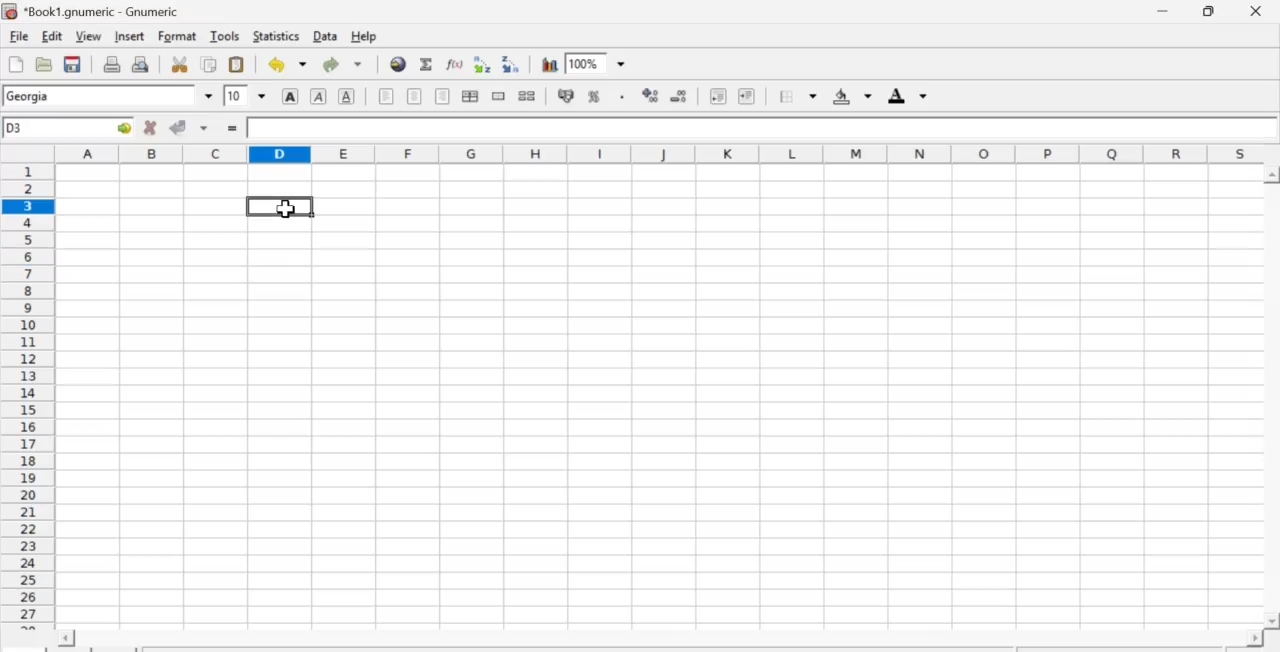 This screenshot has width=1280, height=652. I want to click on Open a file, so click(42, 65).